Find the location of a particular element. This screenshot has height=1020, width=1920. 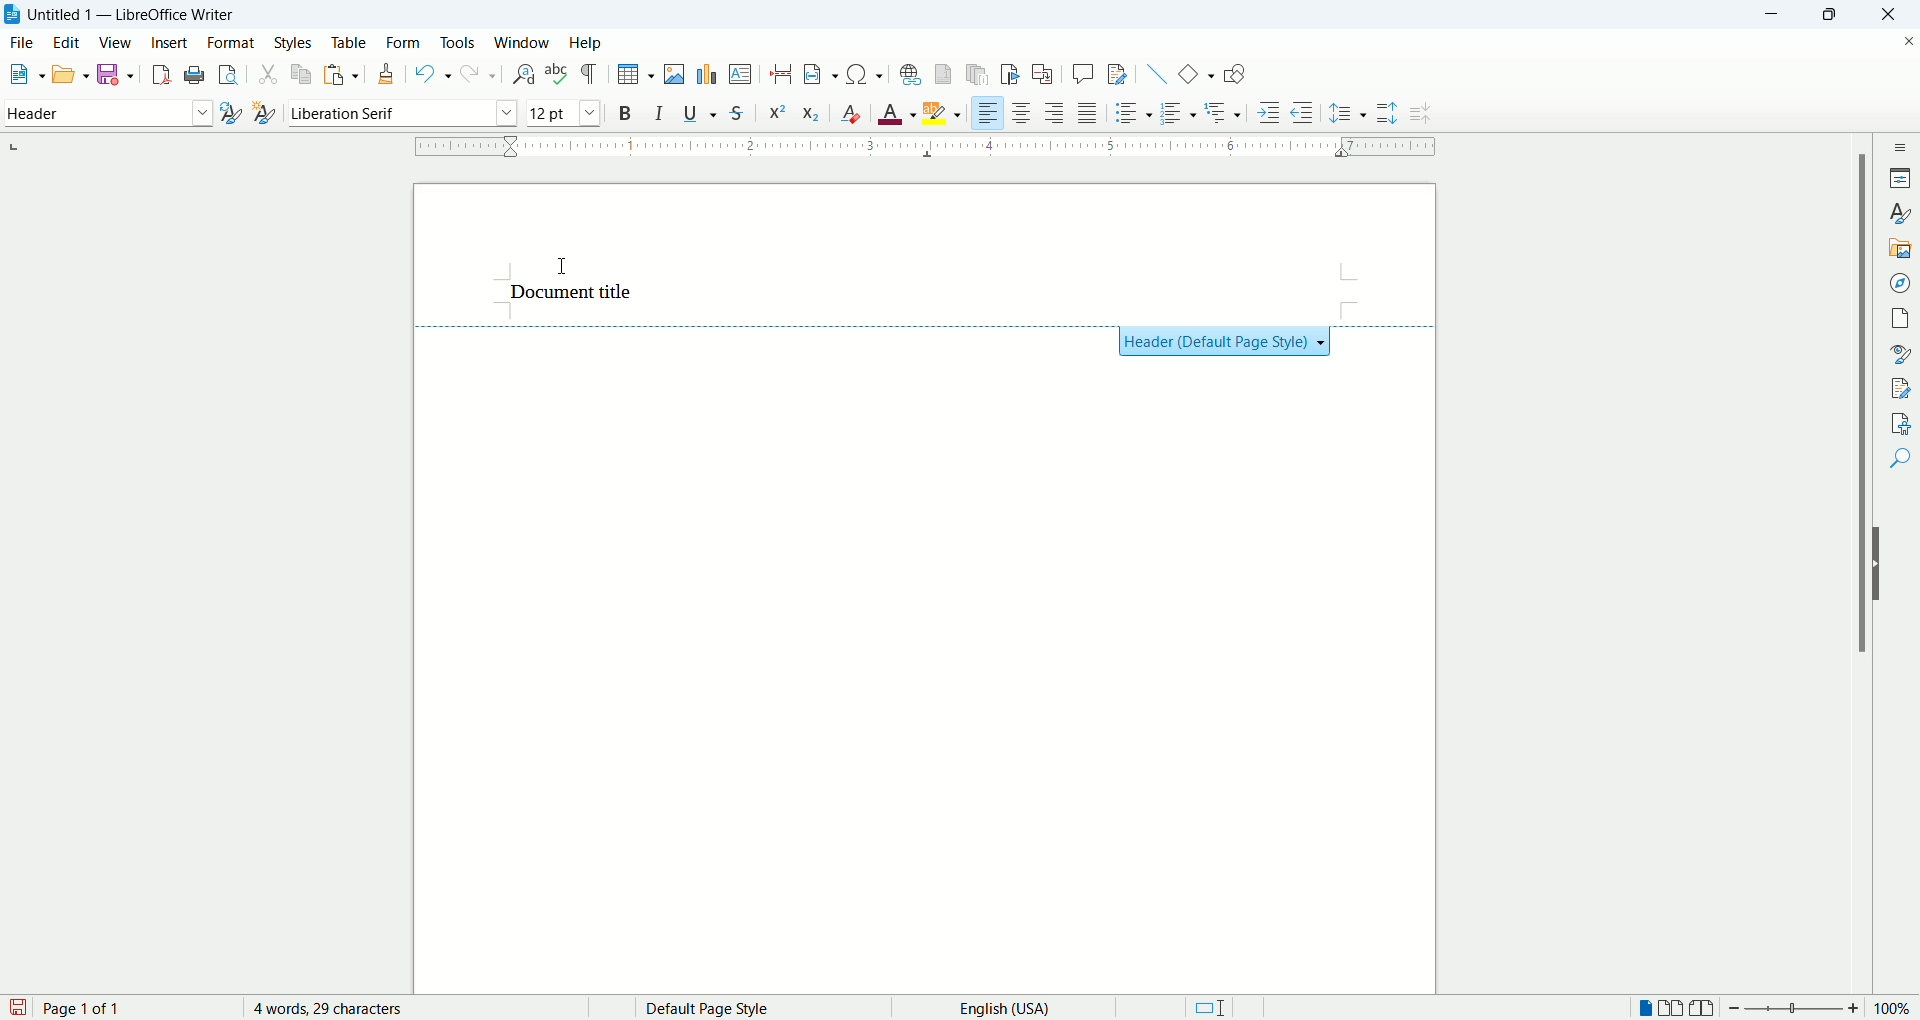

page style is located at coordinates (752, 1006).